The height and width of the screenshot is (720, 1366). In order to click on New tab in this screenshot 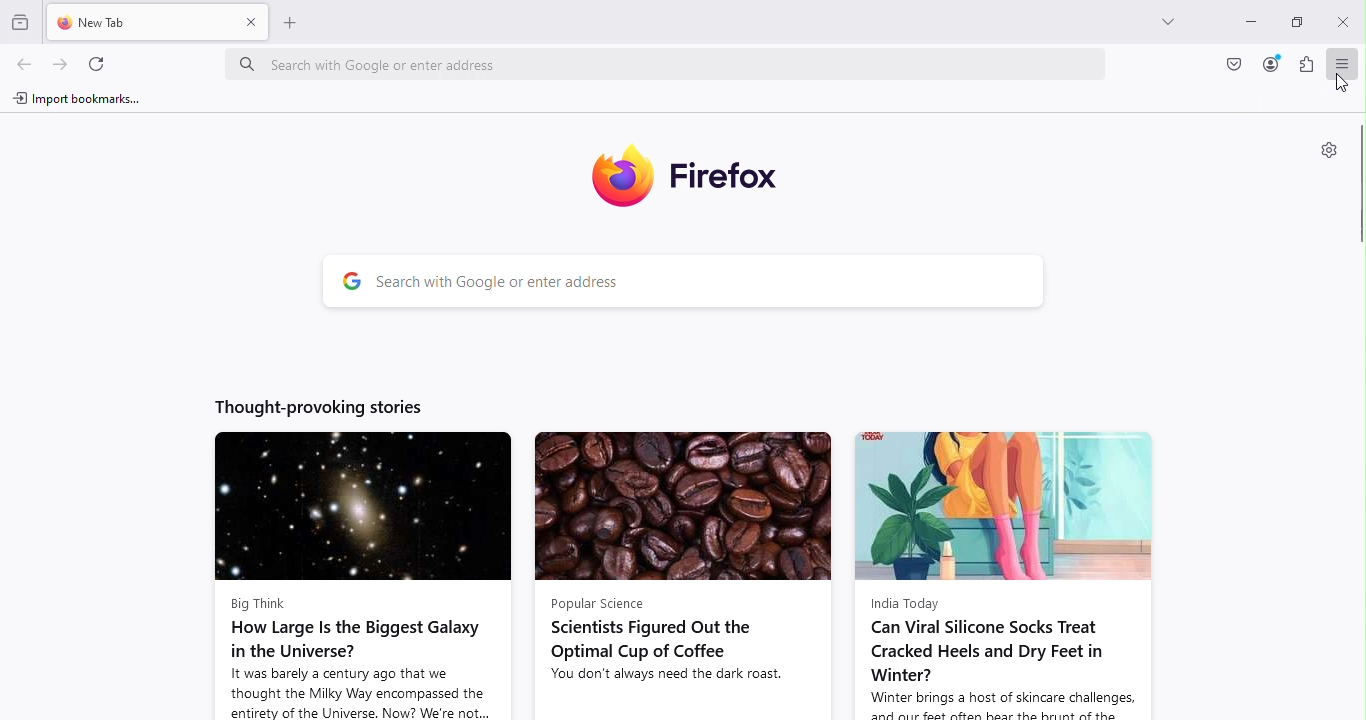, I will do `click(129, 23)`.